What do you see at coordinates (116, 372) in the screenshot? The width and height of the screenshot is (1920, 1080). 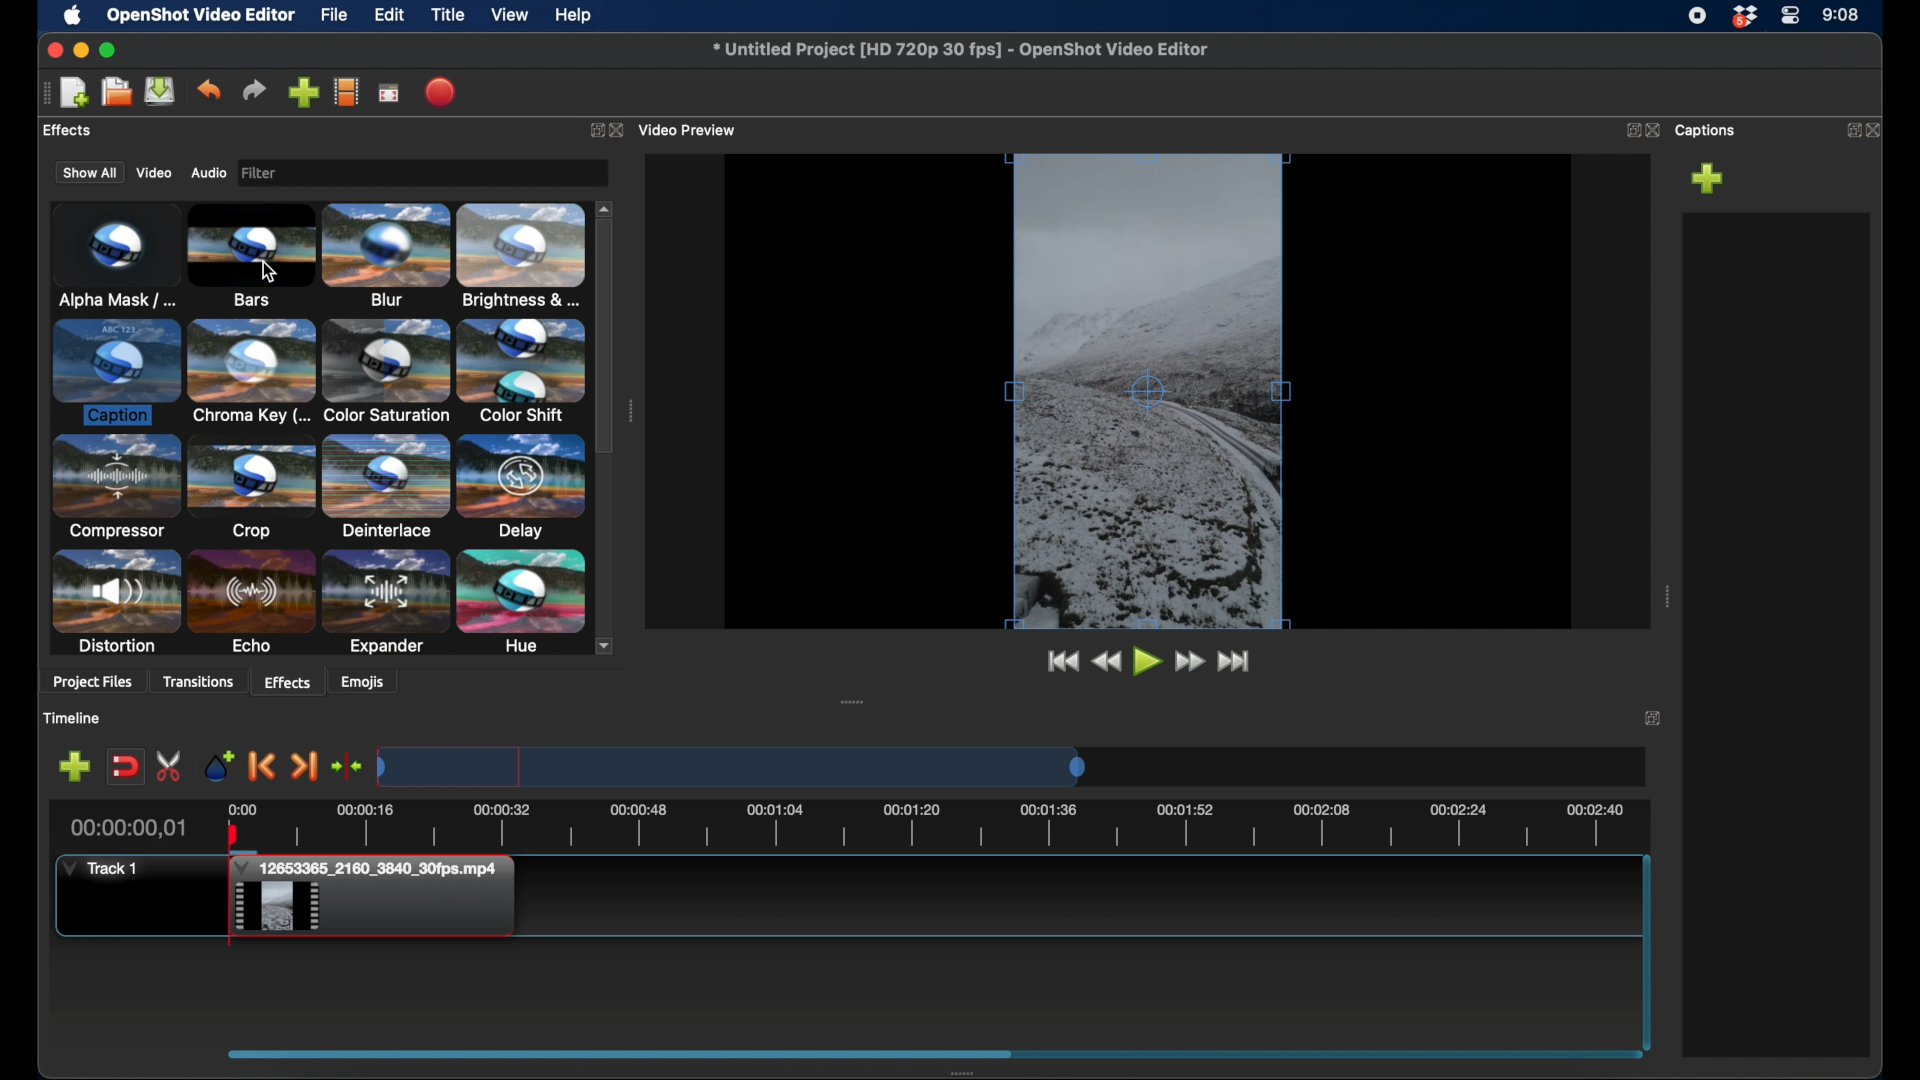 I see `caption` at bounding box center [116, 372].